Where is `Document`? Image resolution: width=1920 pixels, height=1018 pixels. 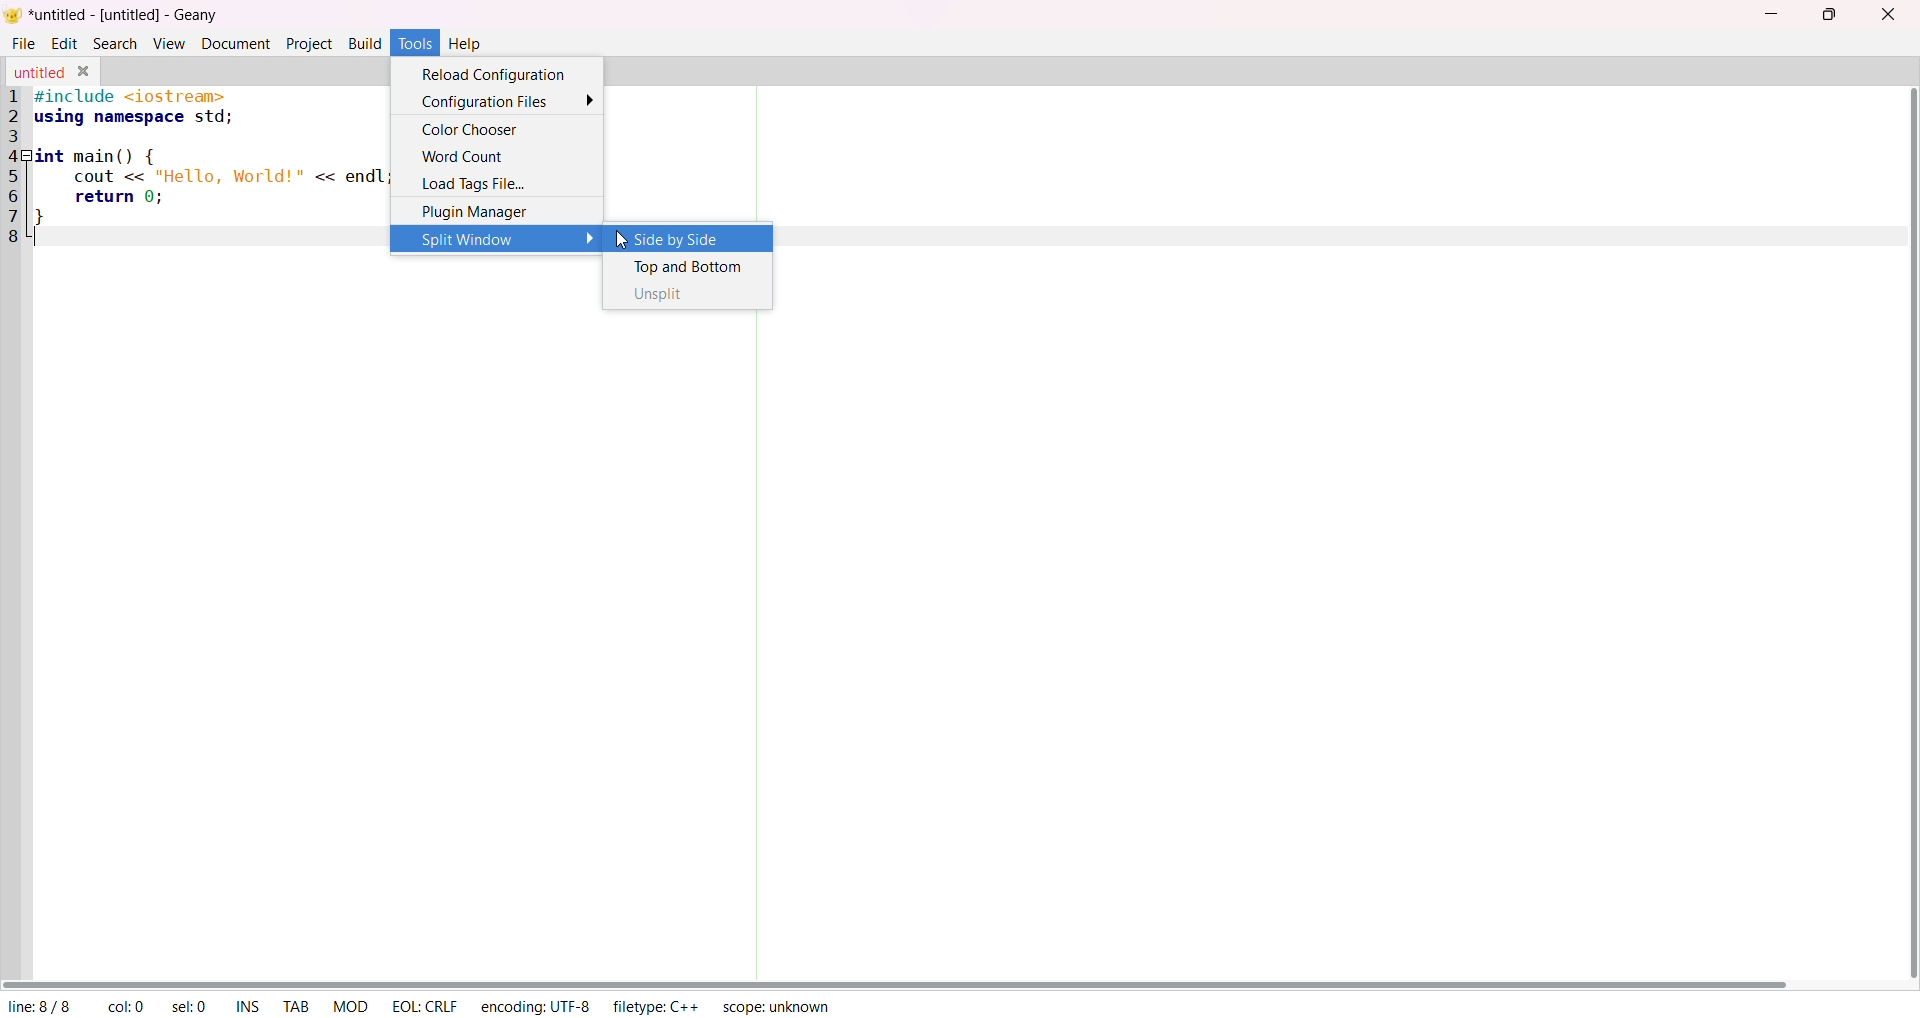 Document is located at coordinates (233, 43).